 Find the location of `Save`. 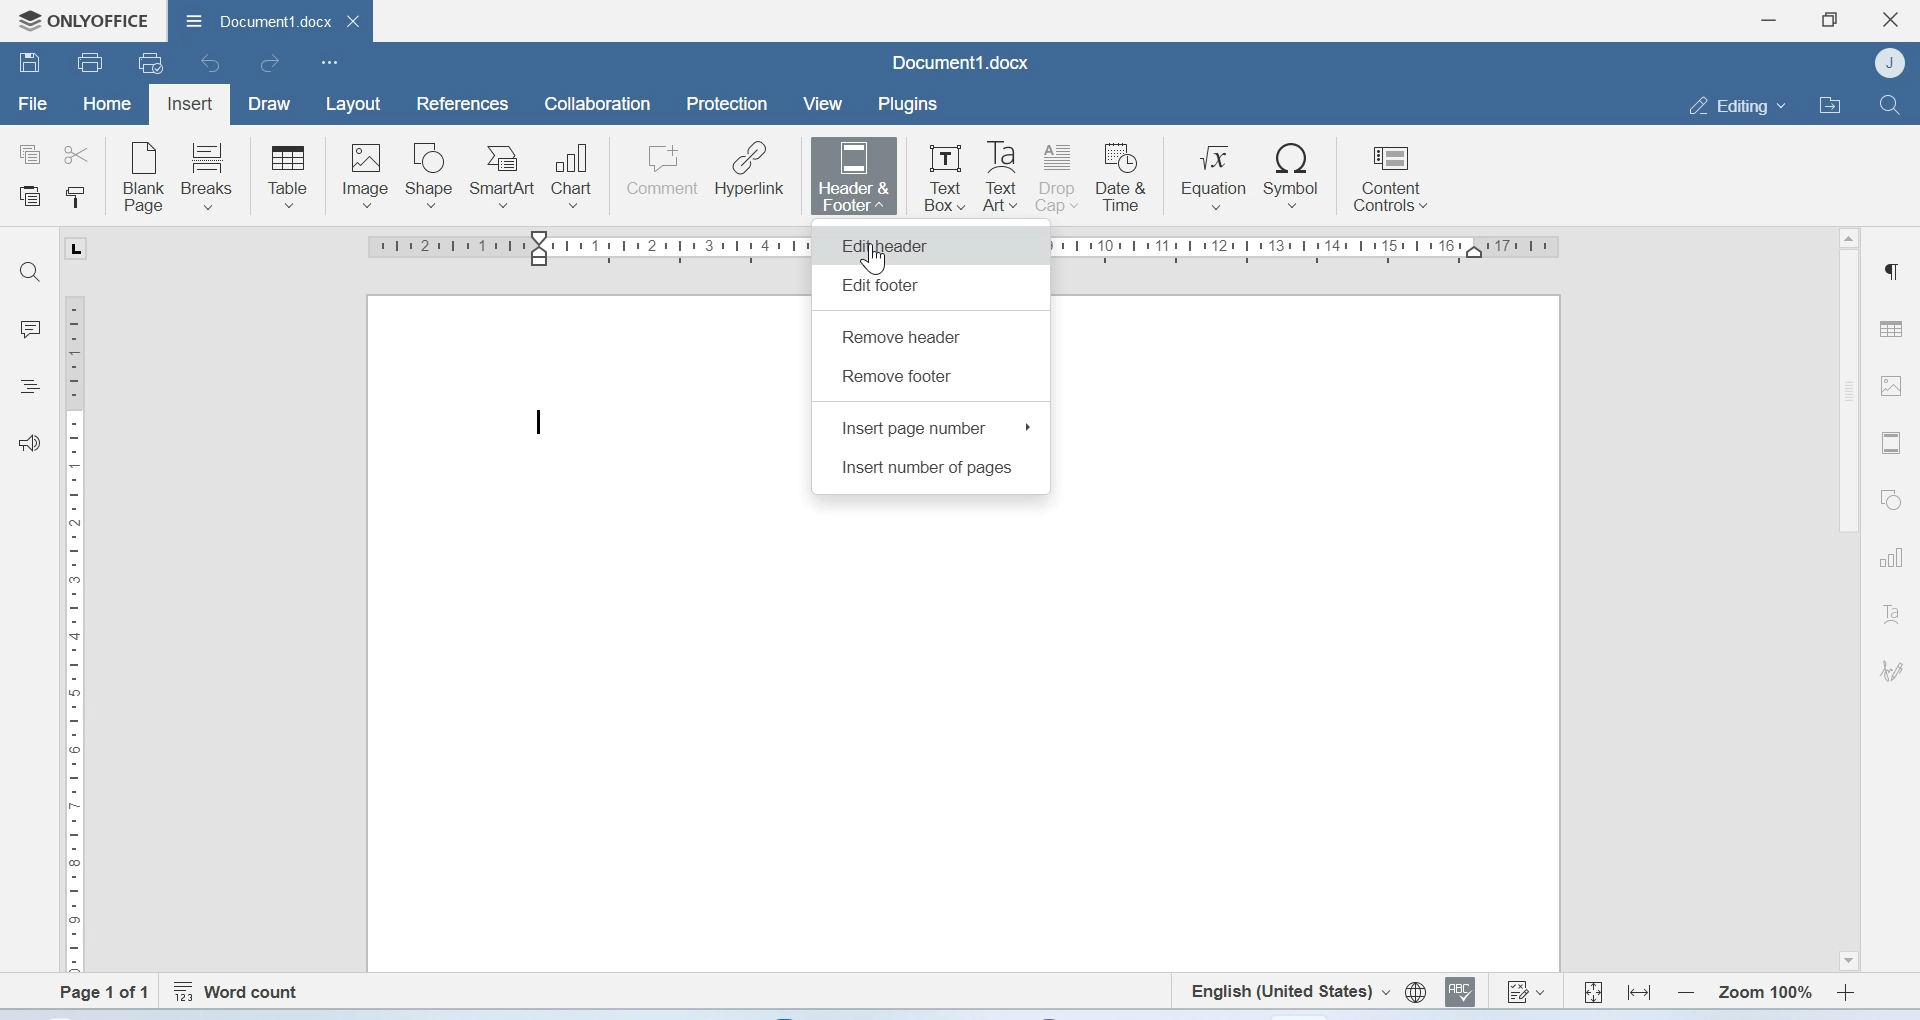

Save is located at coordinates (30, 65).